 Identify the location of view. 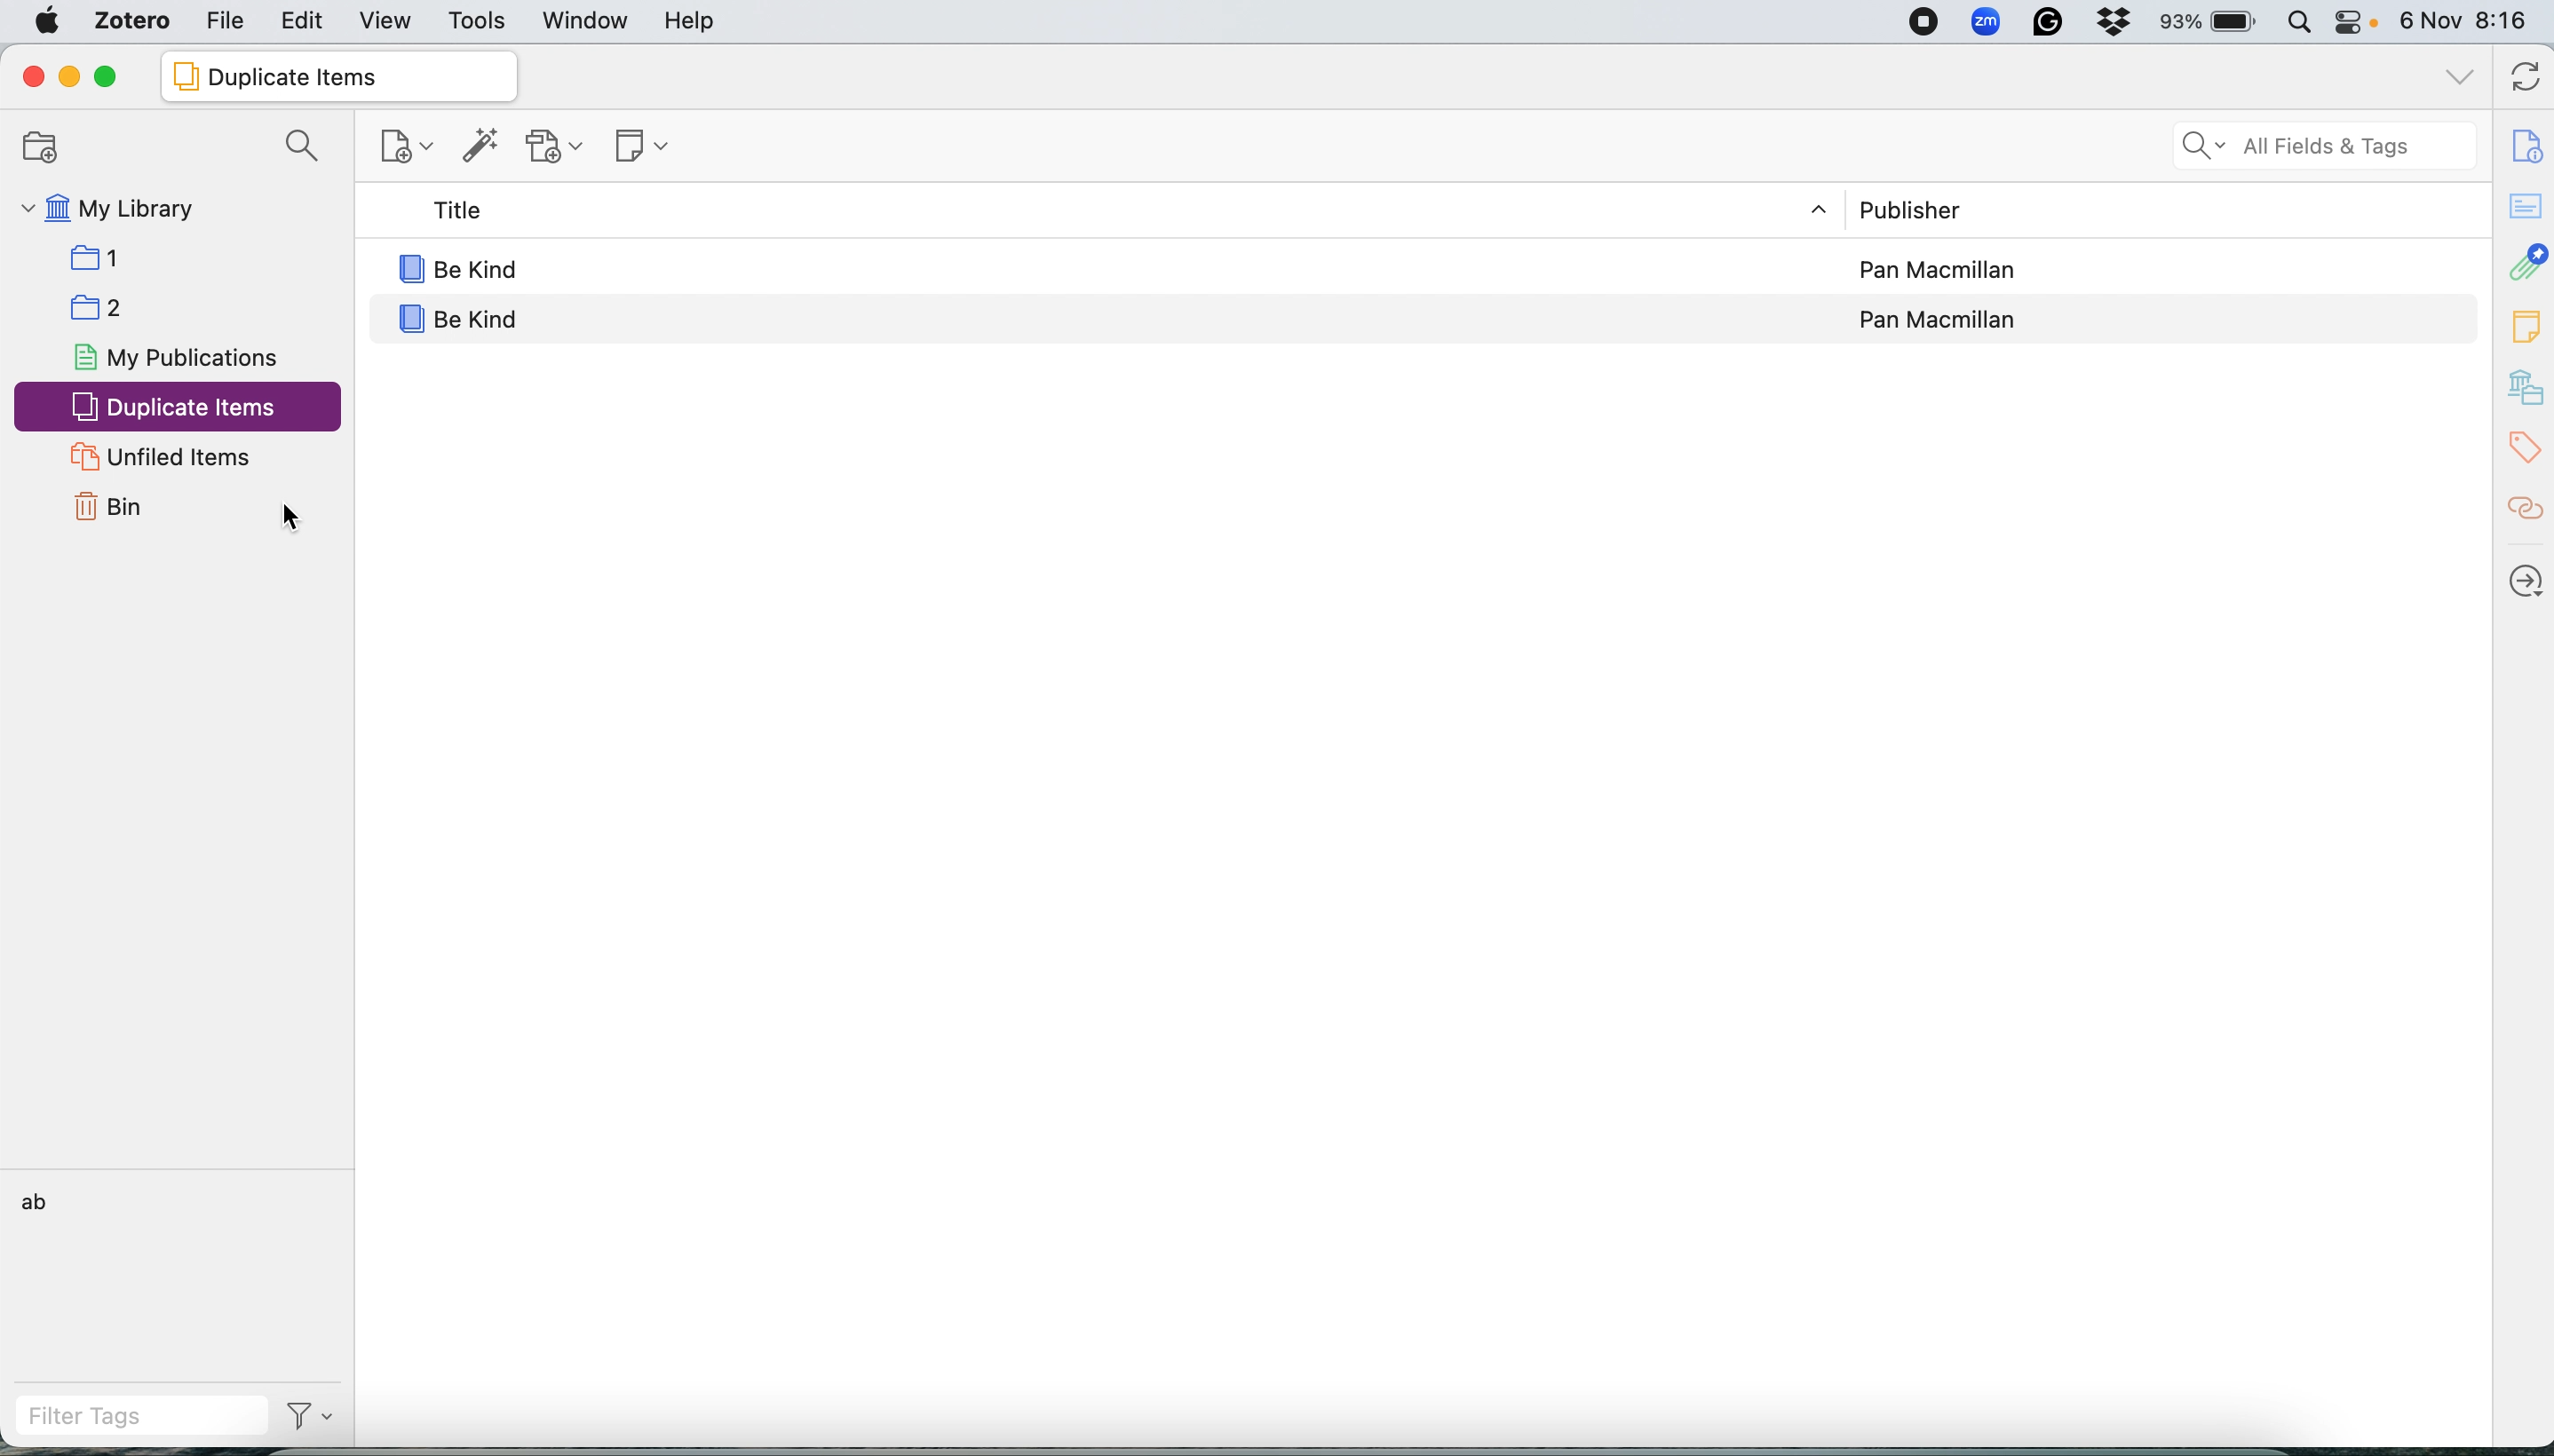
(384, 22).